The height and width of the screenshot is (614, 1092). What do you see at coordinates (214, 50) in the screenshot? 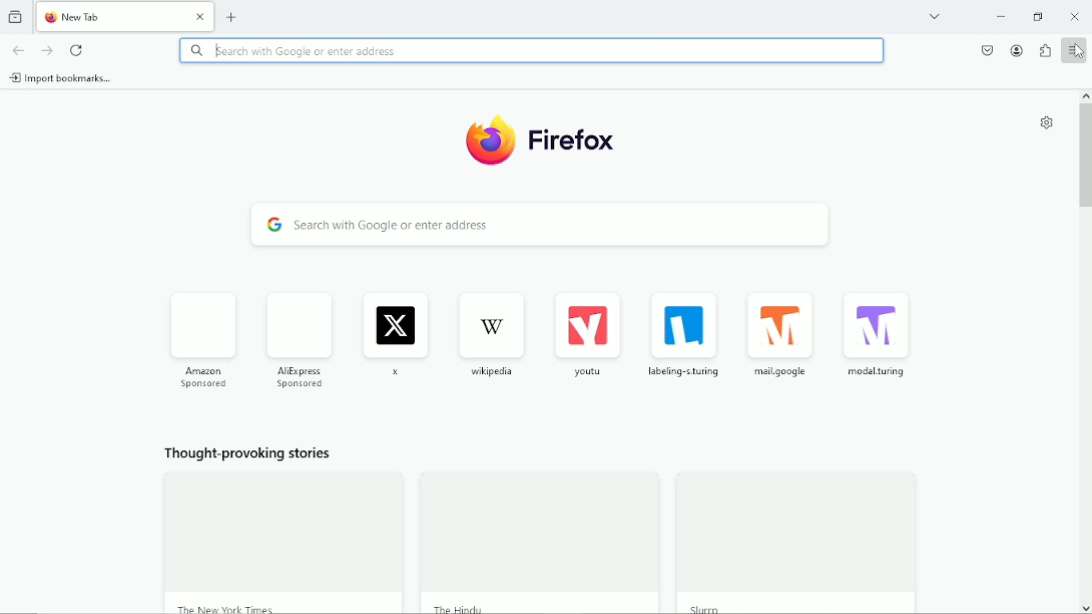
I see `text cursor` at bounding box center [214, 50].